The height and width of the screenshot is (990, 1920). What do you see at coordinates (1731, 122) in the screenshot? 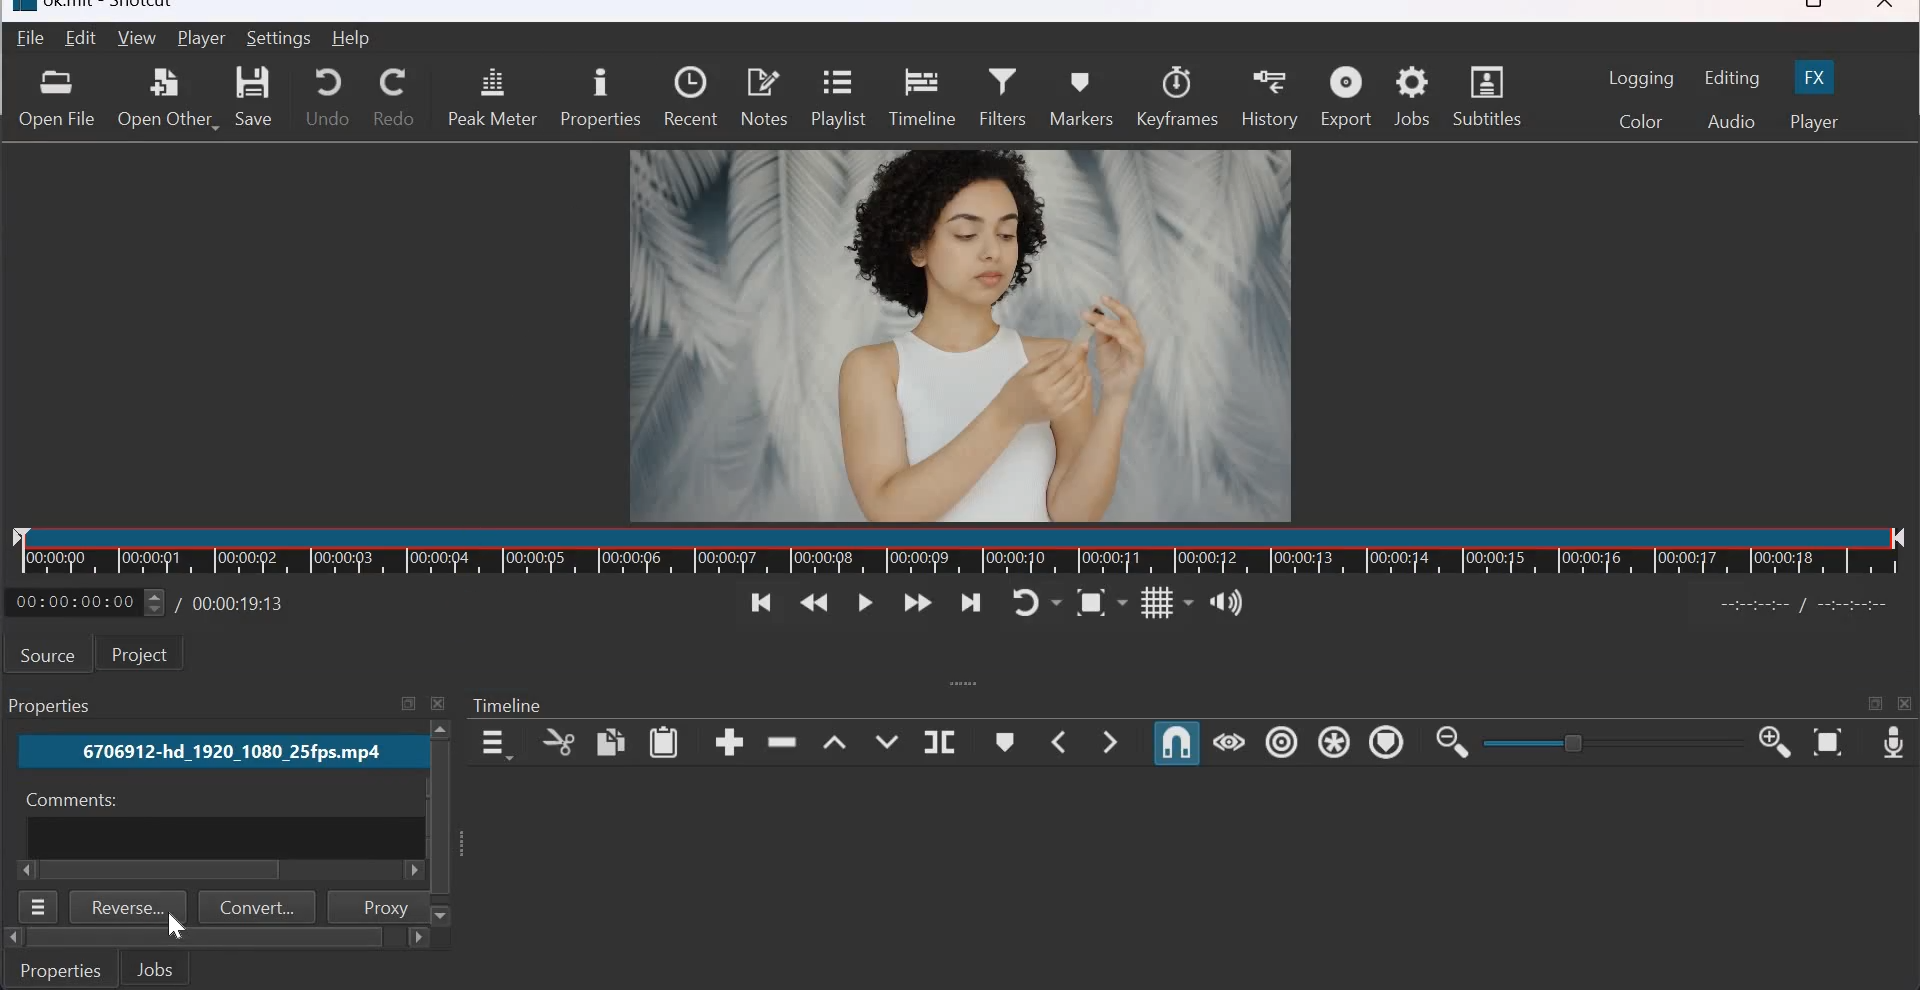
I see `Audio` at bounding box center [1731, 122].